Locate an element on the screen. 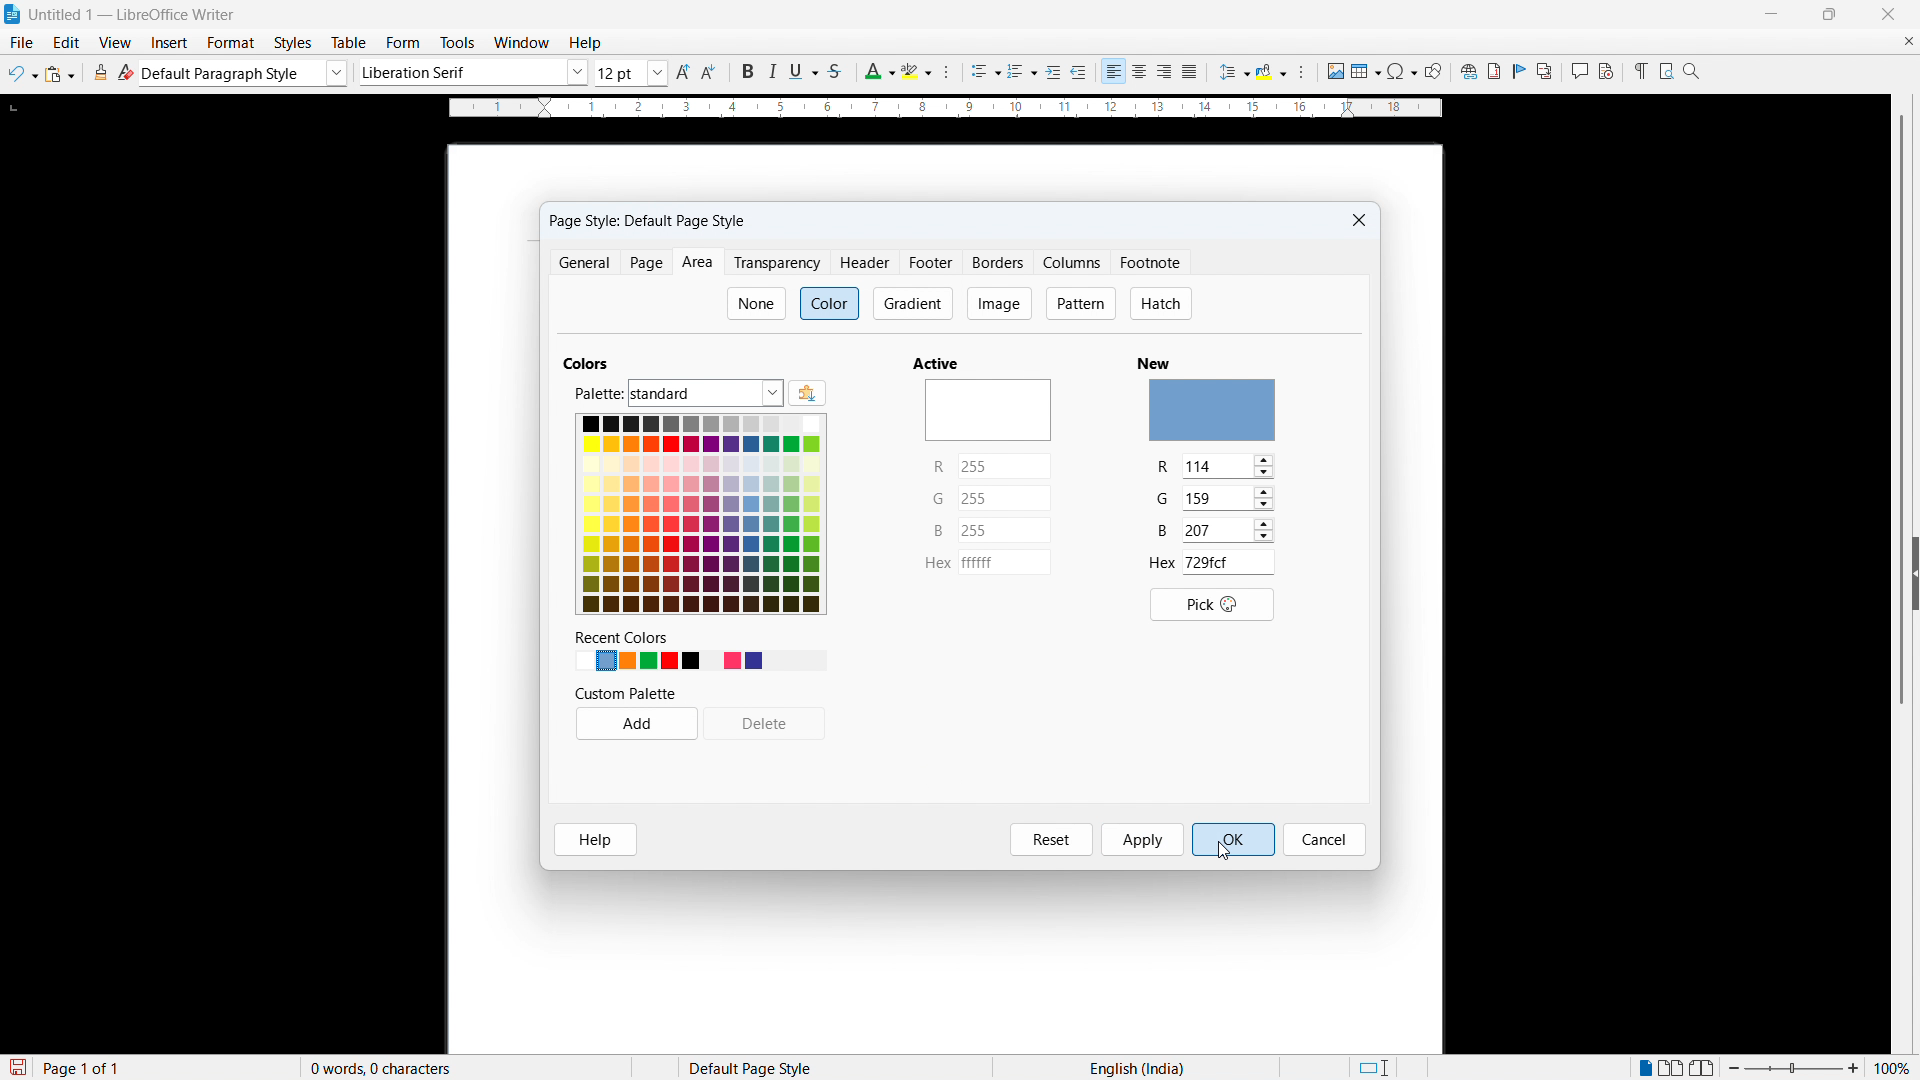  Language  is located at coordinates (1137, 1067).